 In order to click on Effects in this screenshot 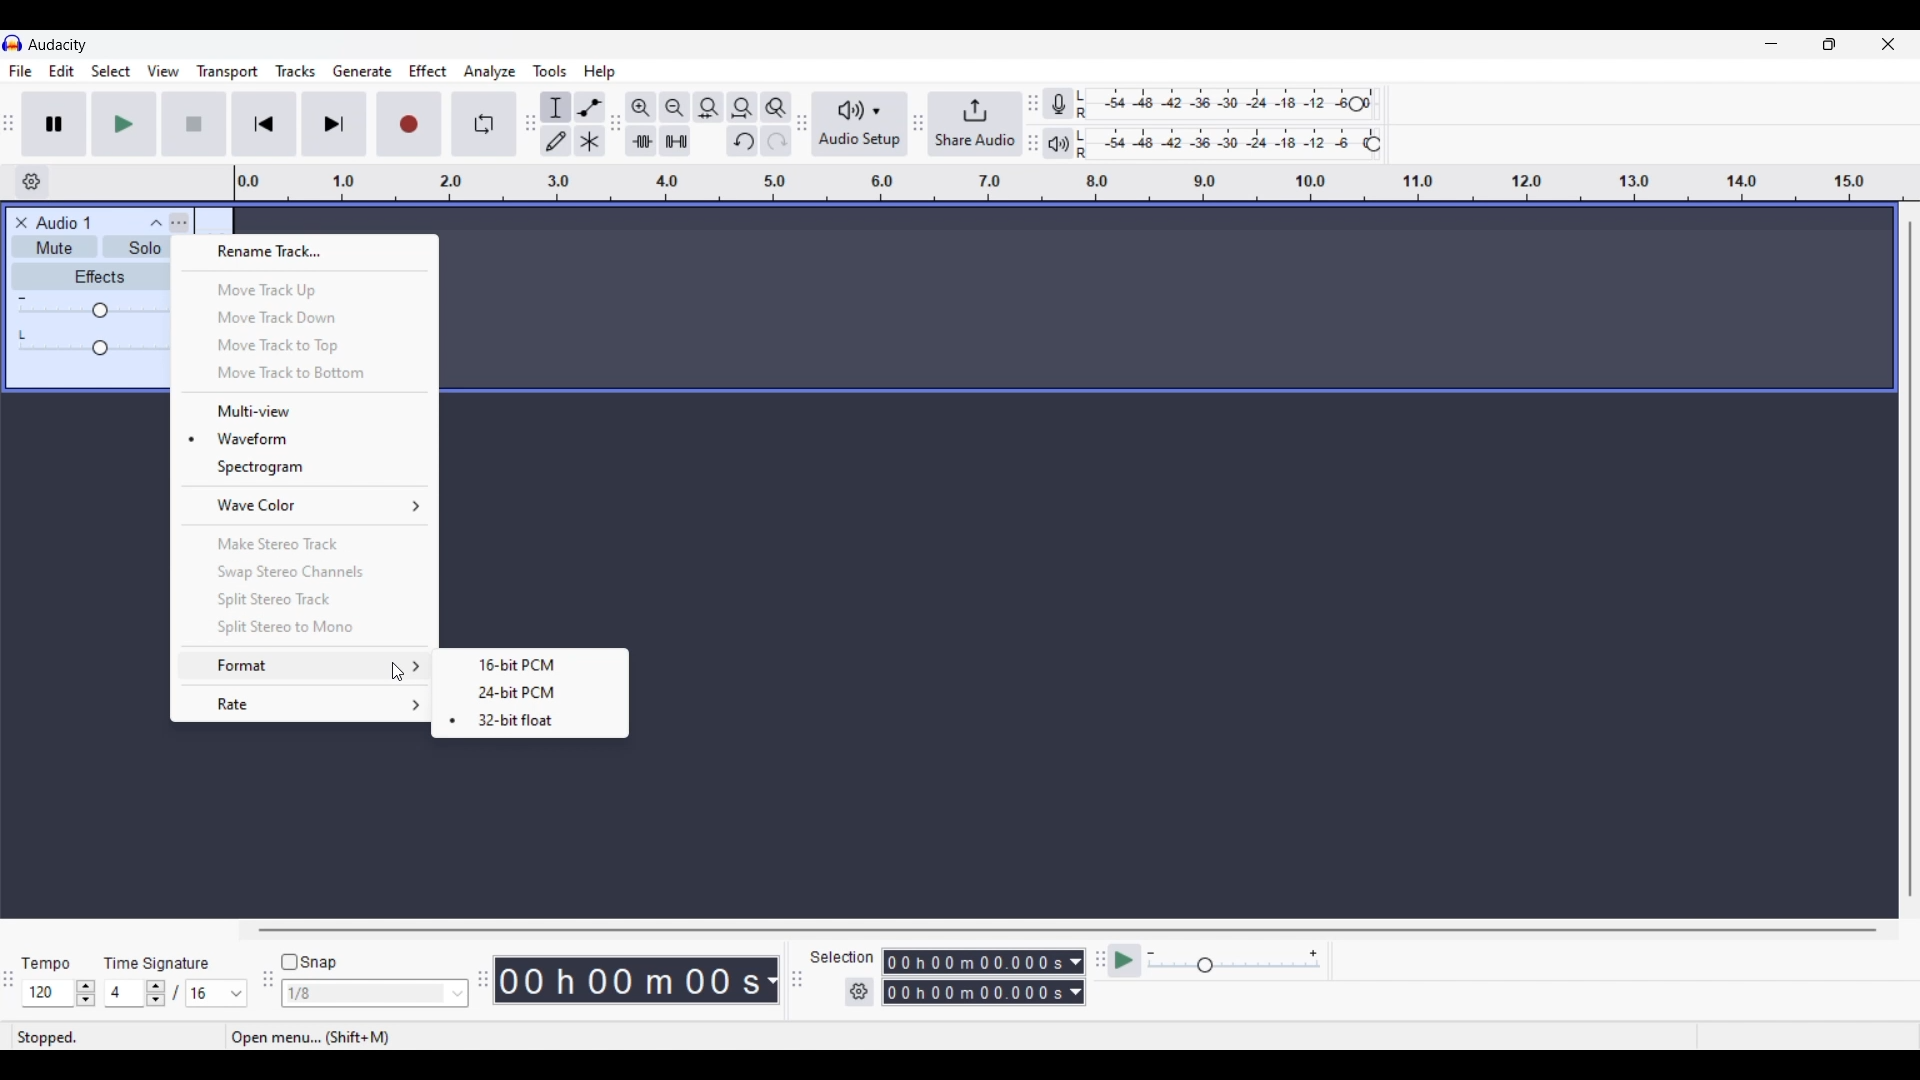, I will do `click(99, 276)`.